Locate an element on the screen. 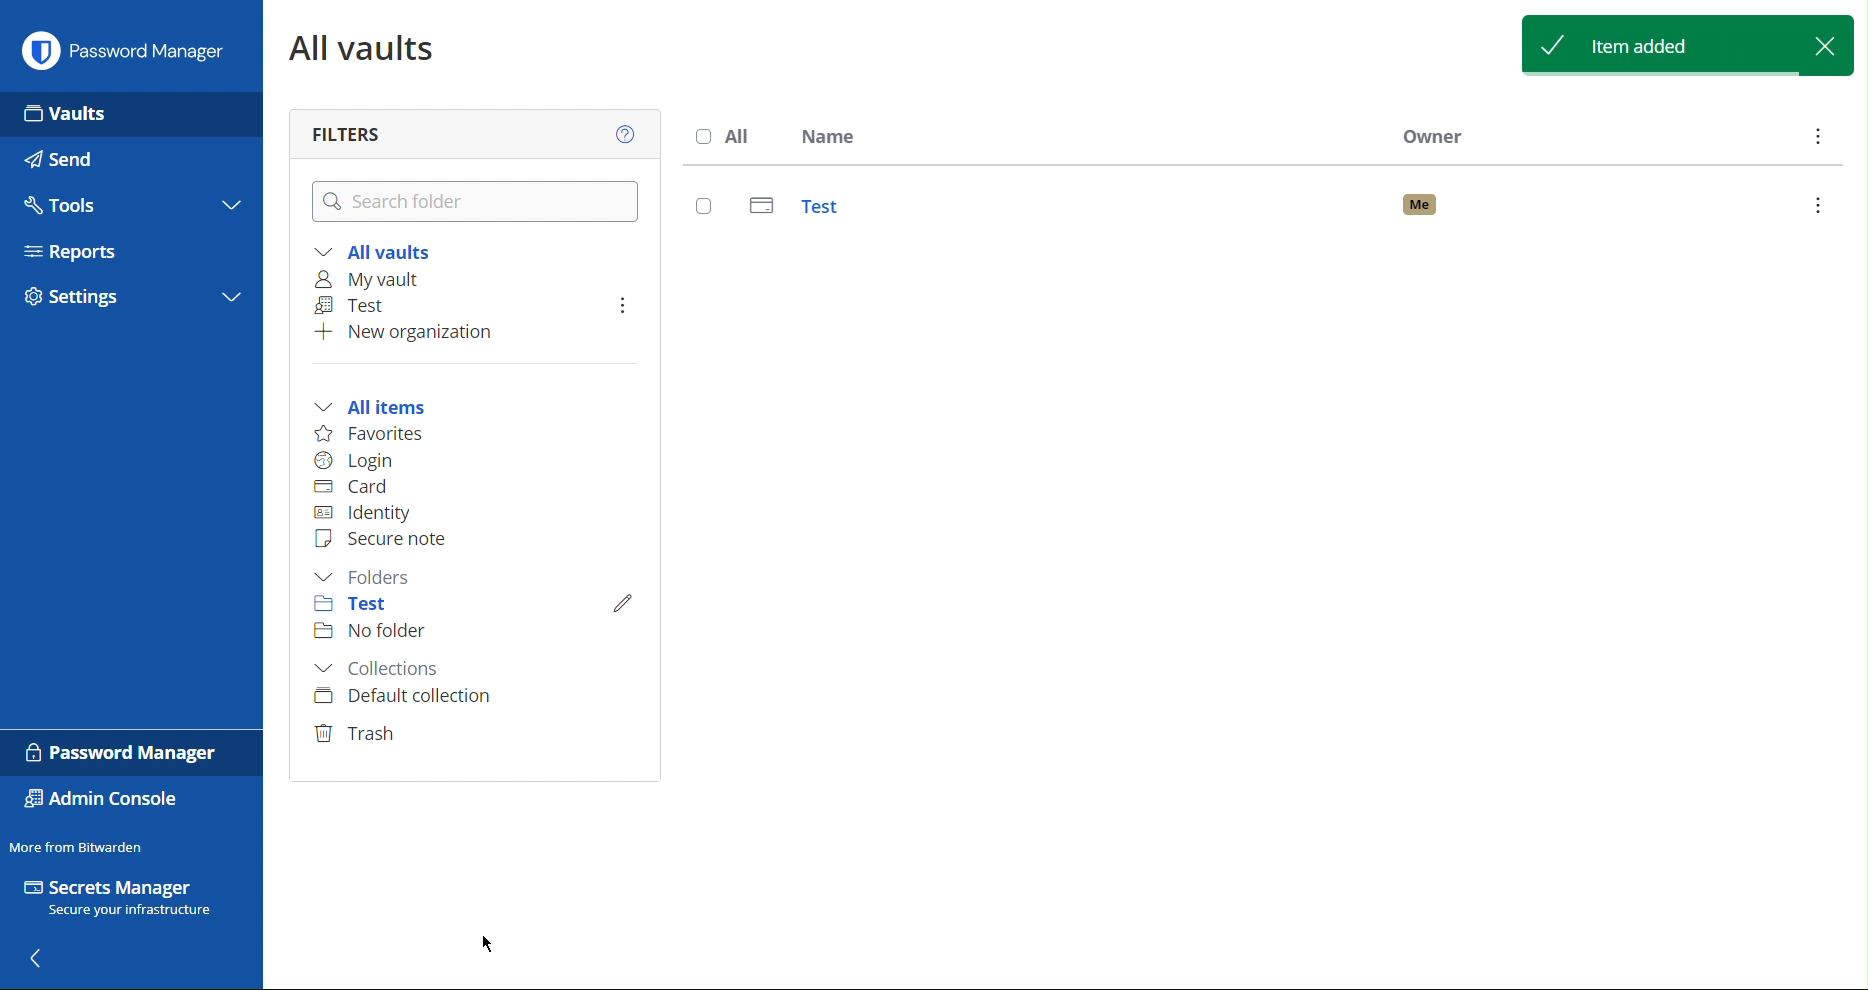 This screenshot has height=990, width=1868. Back is located at coordinates (41, 960).